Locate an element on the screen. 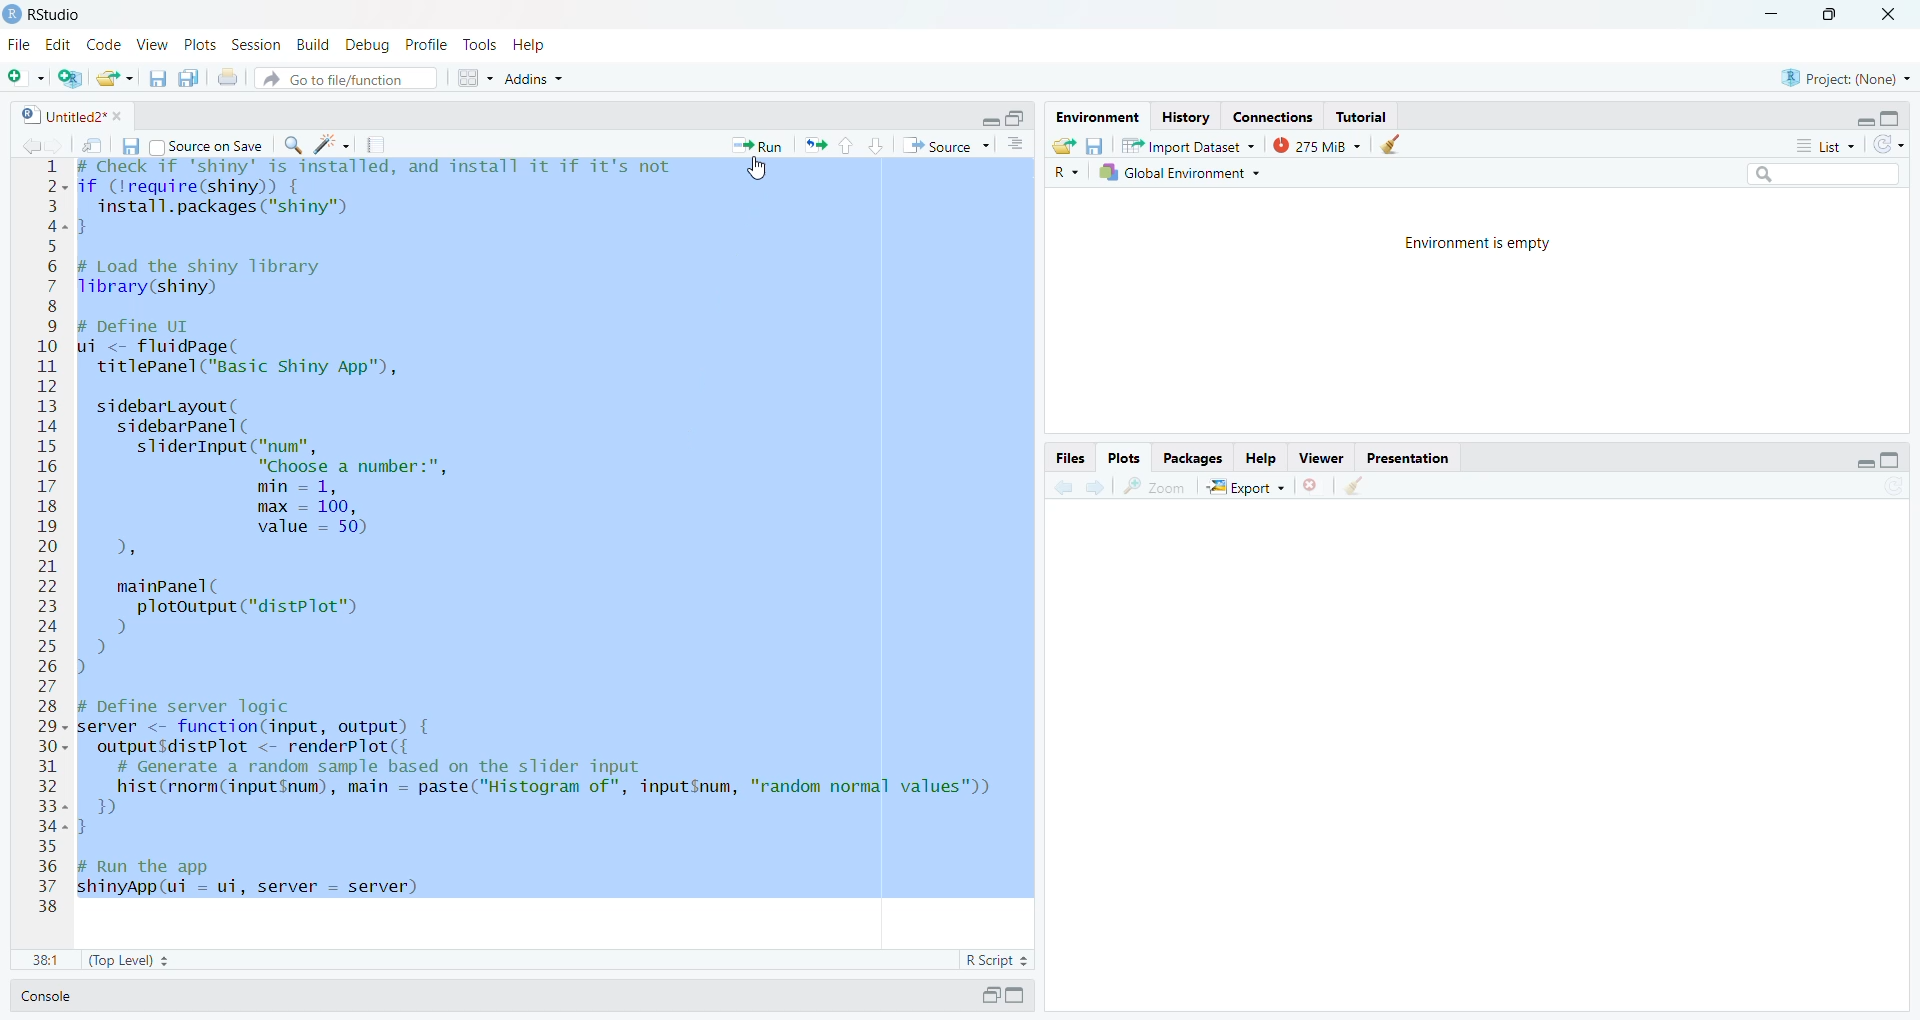 The height and width of the screenshot is (1020, 1920). save is located at coordinates (129, 146).